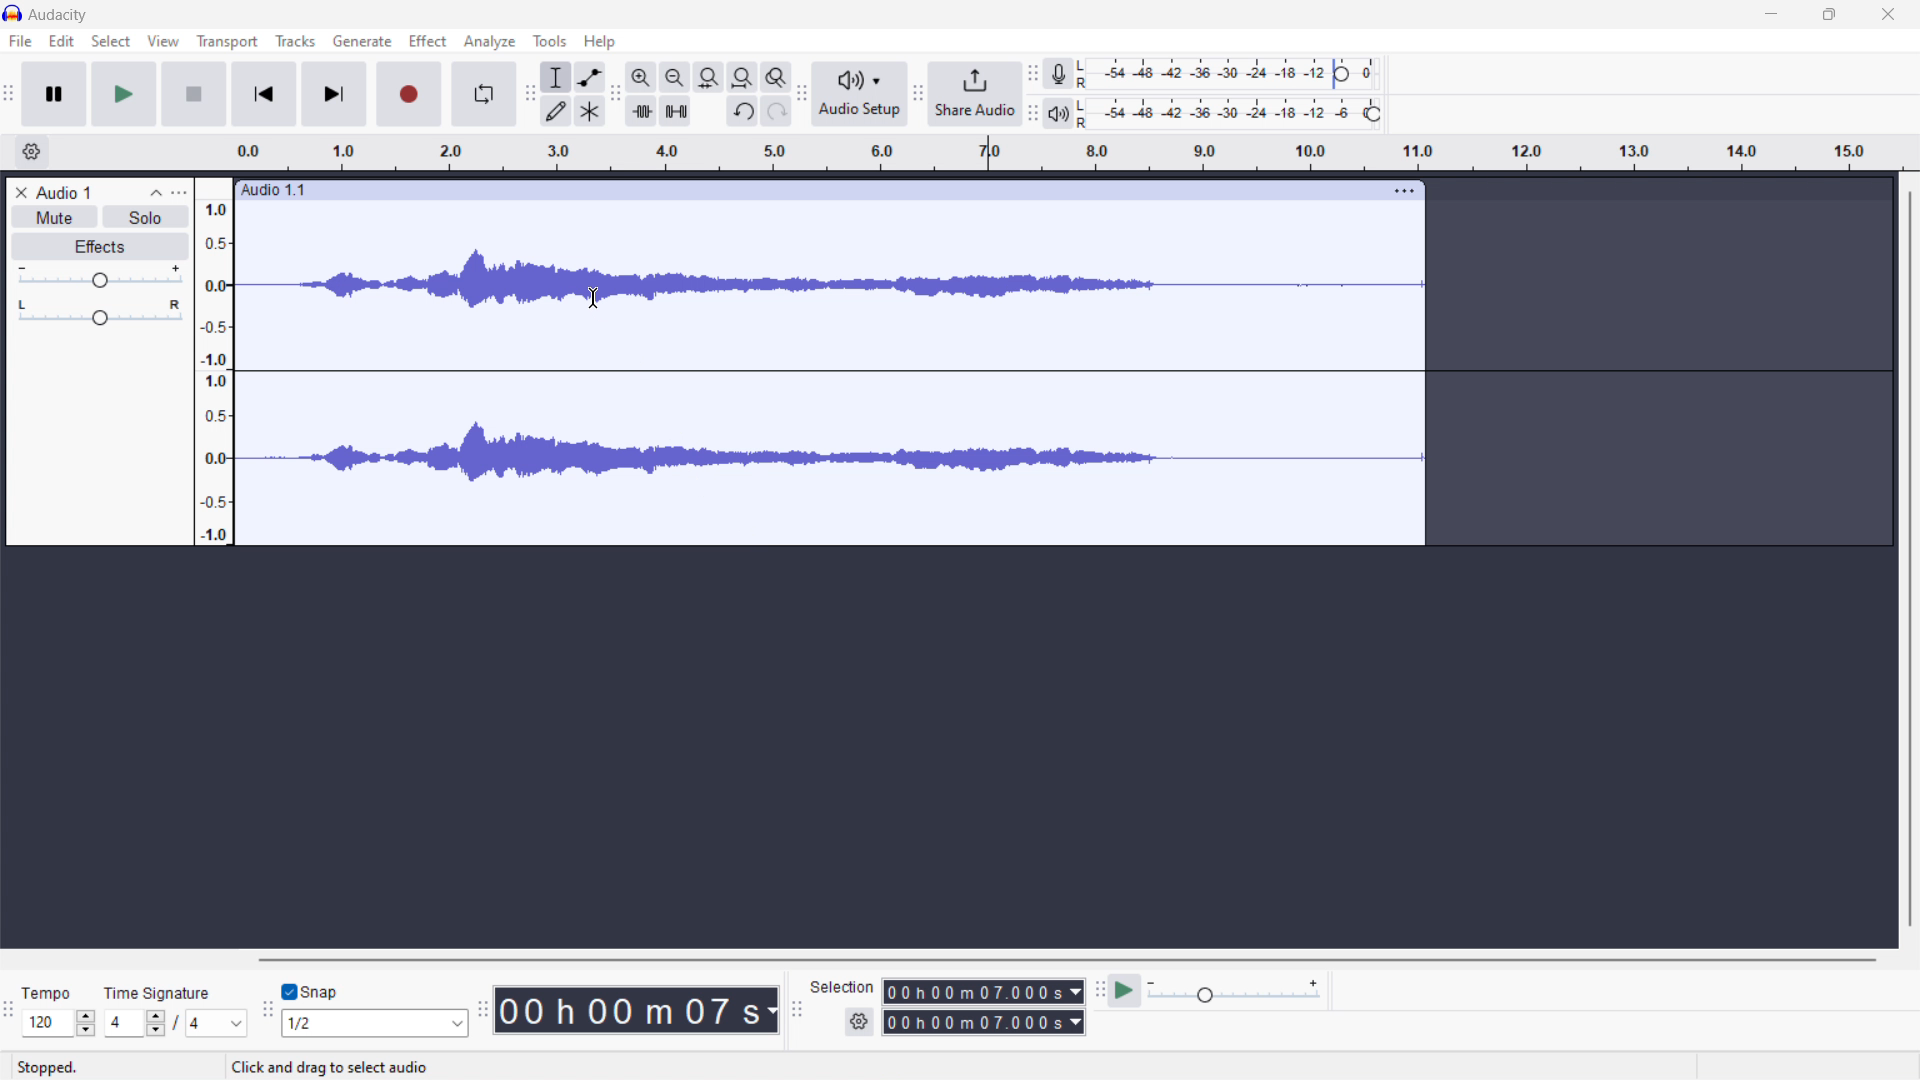 The width and height of the screenshot is (1920, 1080). I want to click on selection toolbar, so click(796, 1010).